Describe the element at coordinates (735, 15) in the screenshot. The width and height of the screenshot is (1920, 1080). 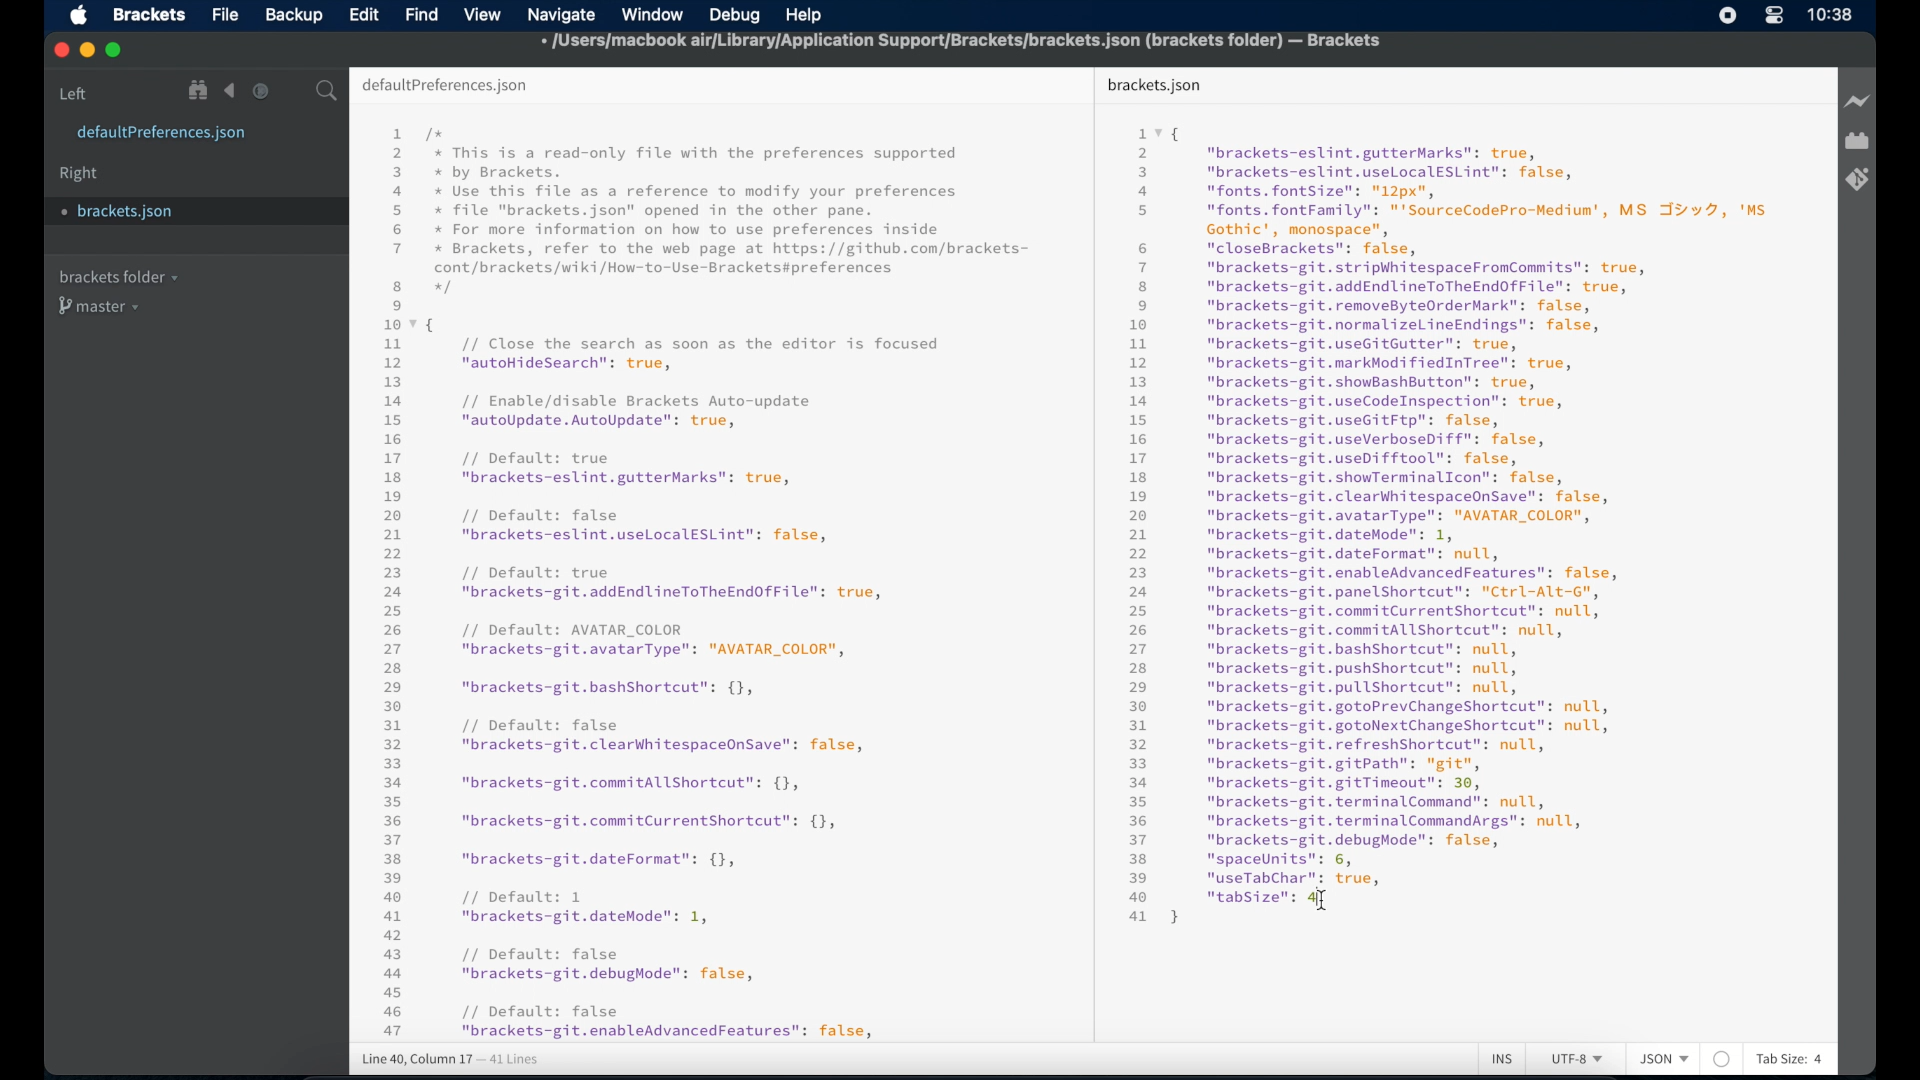
I see `debug` at that location.